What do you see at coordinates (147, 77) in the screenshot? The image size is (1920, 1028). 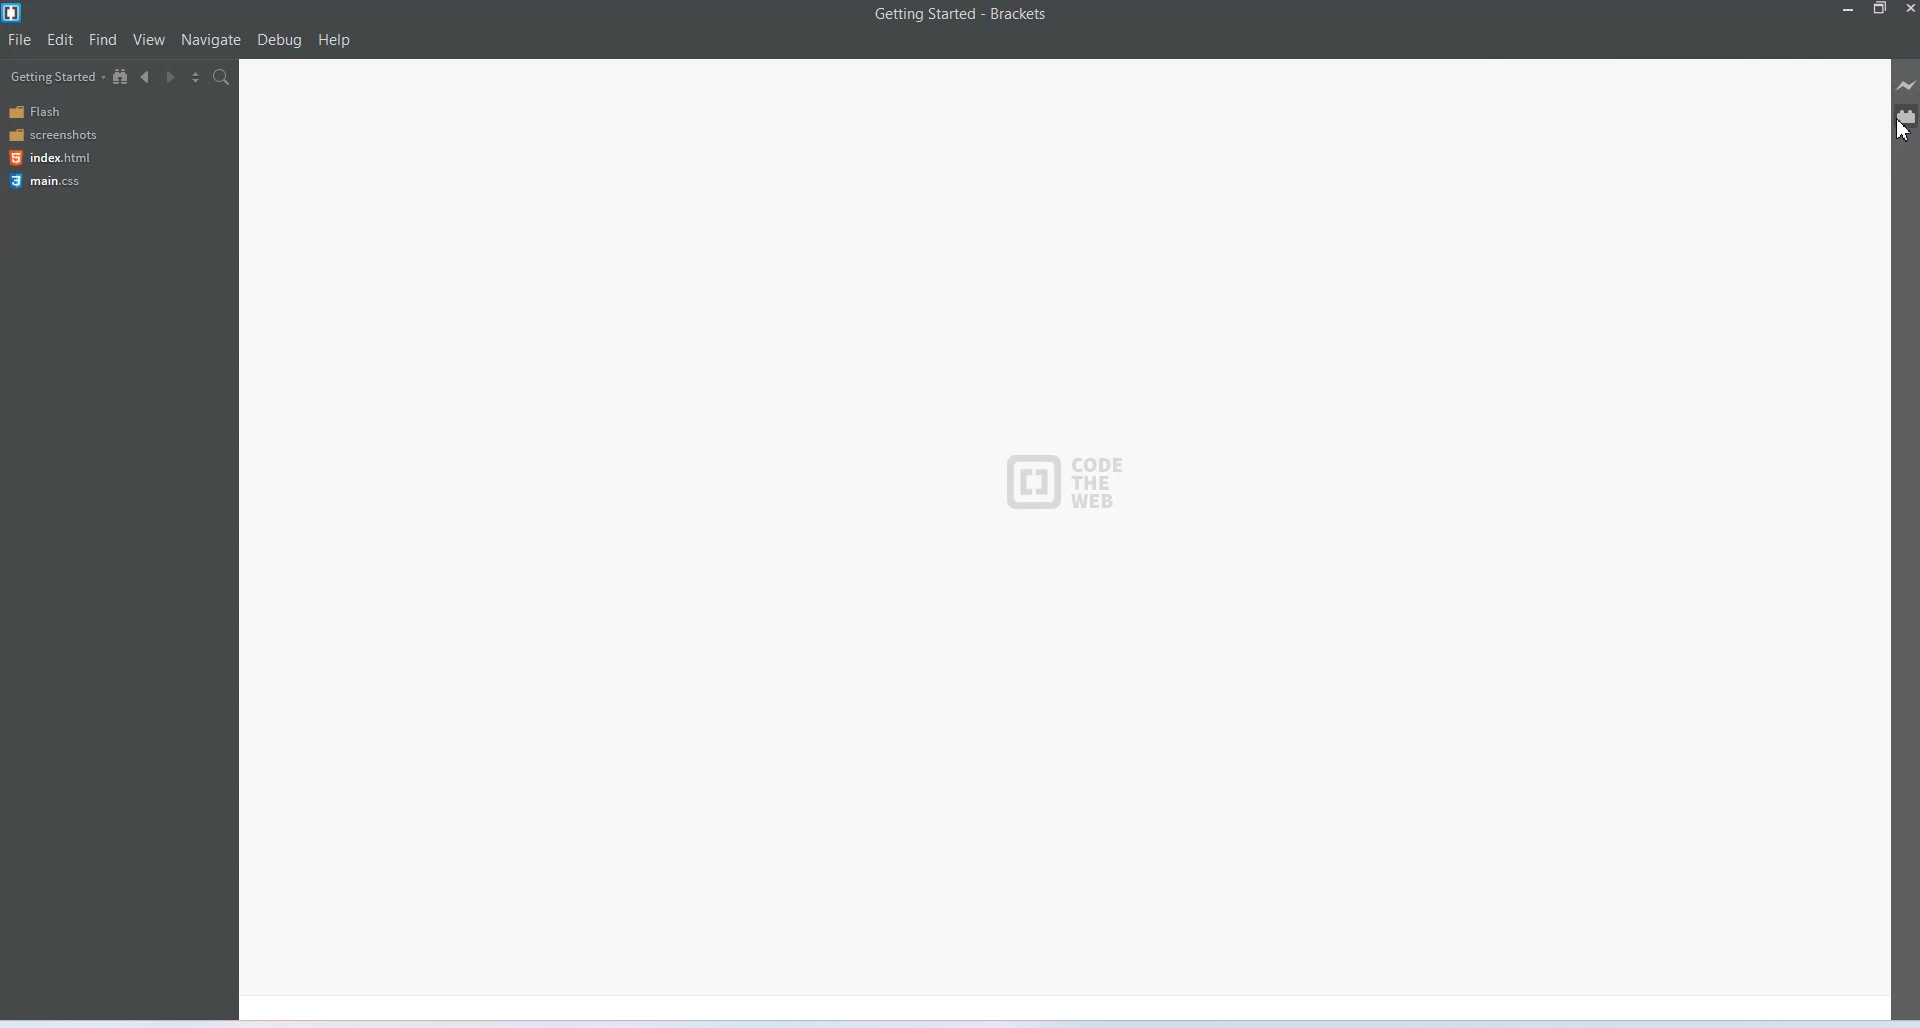 I see `Navigate Backwards` at bounding box center [147, 77].